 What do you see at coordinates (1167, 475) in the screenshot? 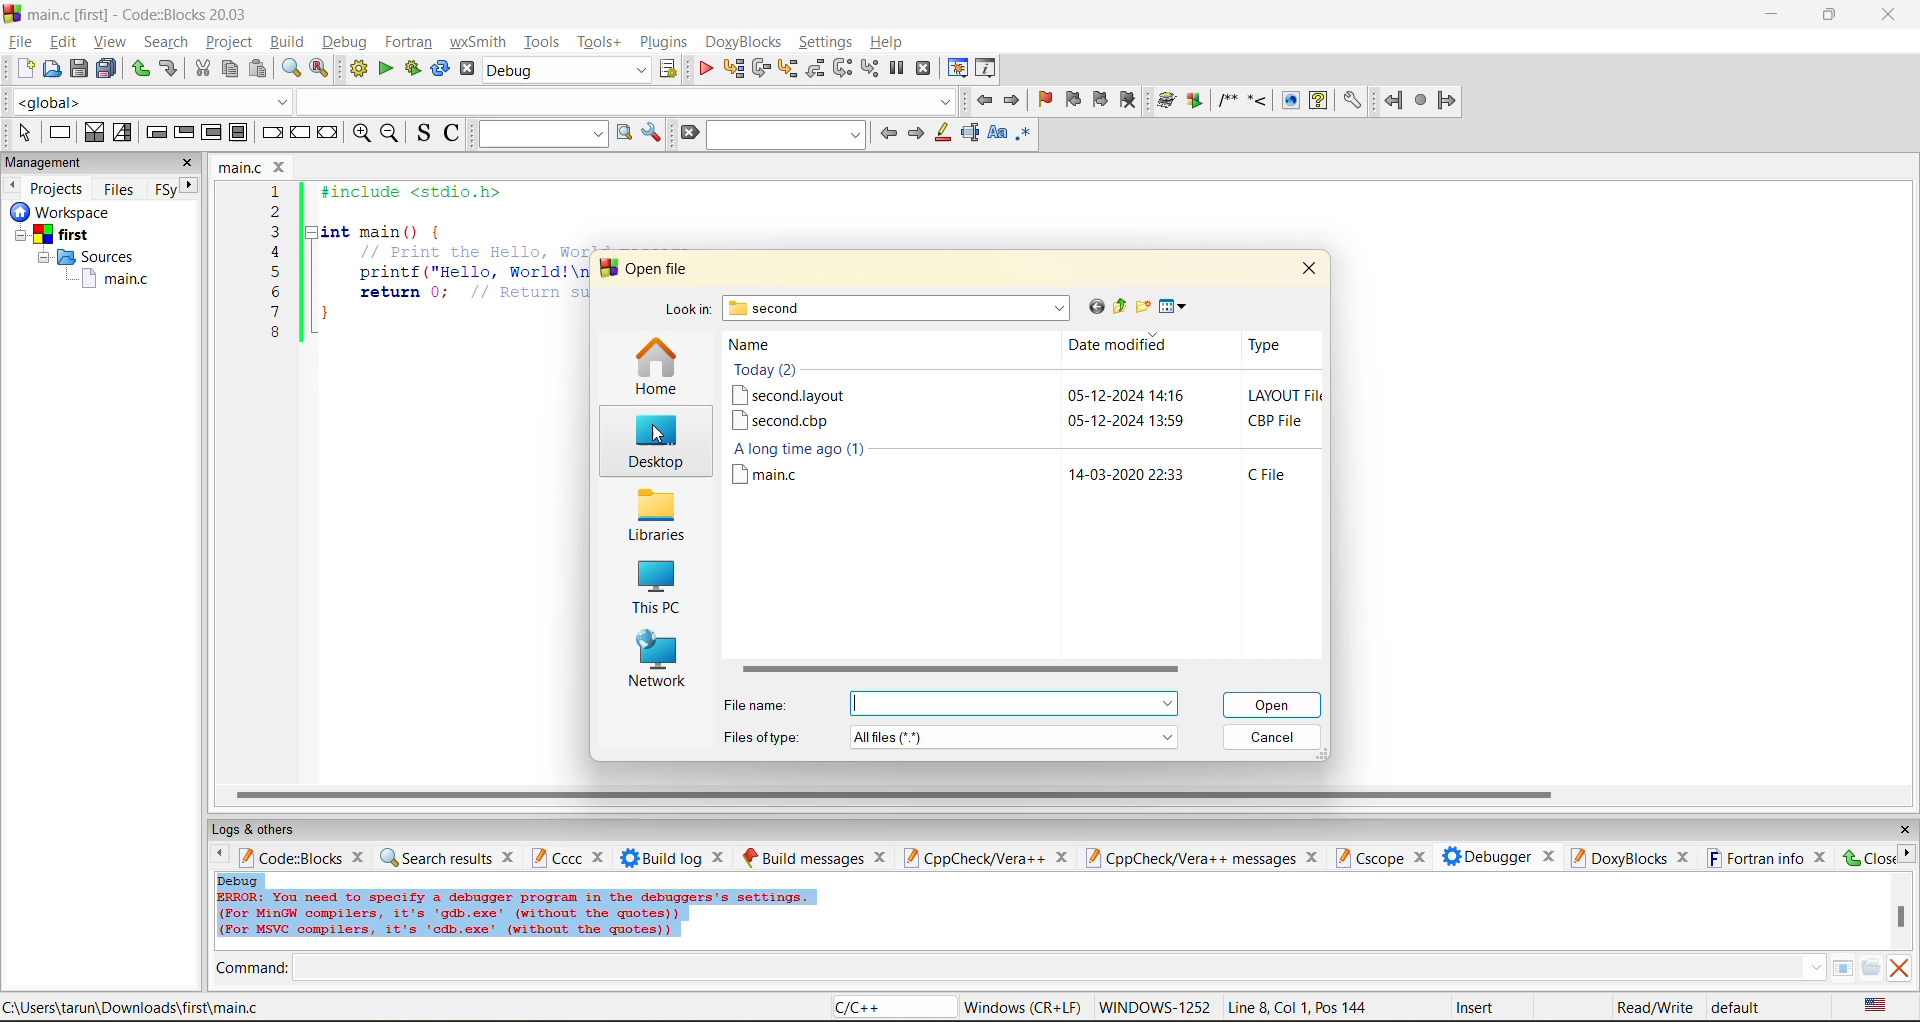
I see `time` at bounding box center [1167, 475].